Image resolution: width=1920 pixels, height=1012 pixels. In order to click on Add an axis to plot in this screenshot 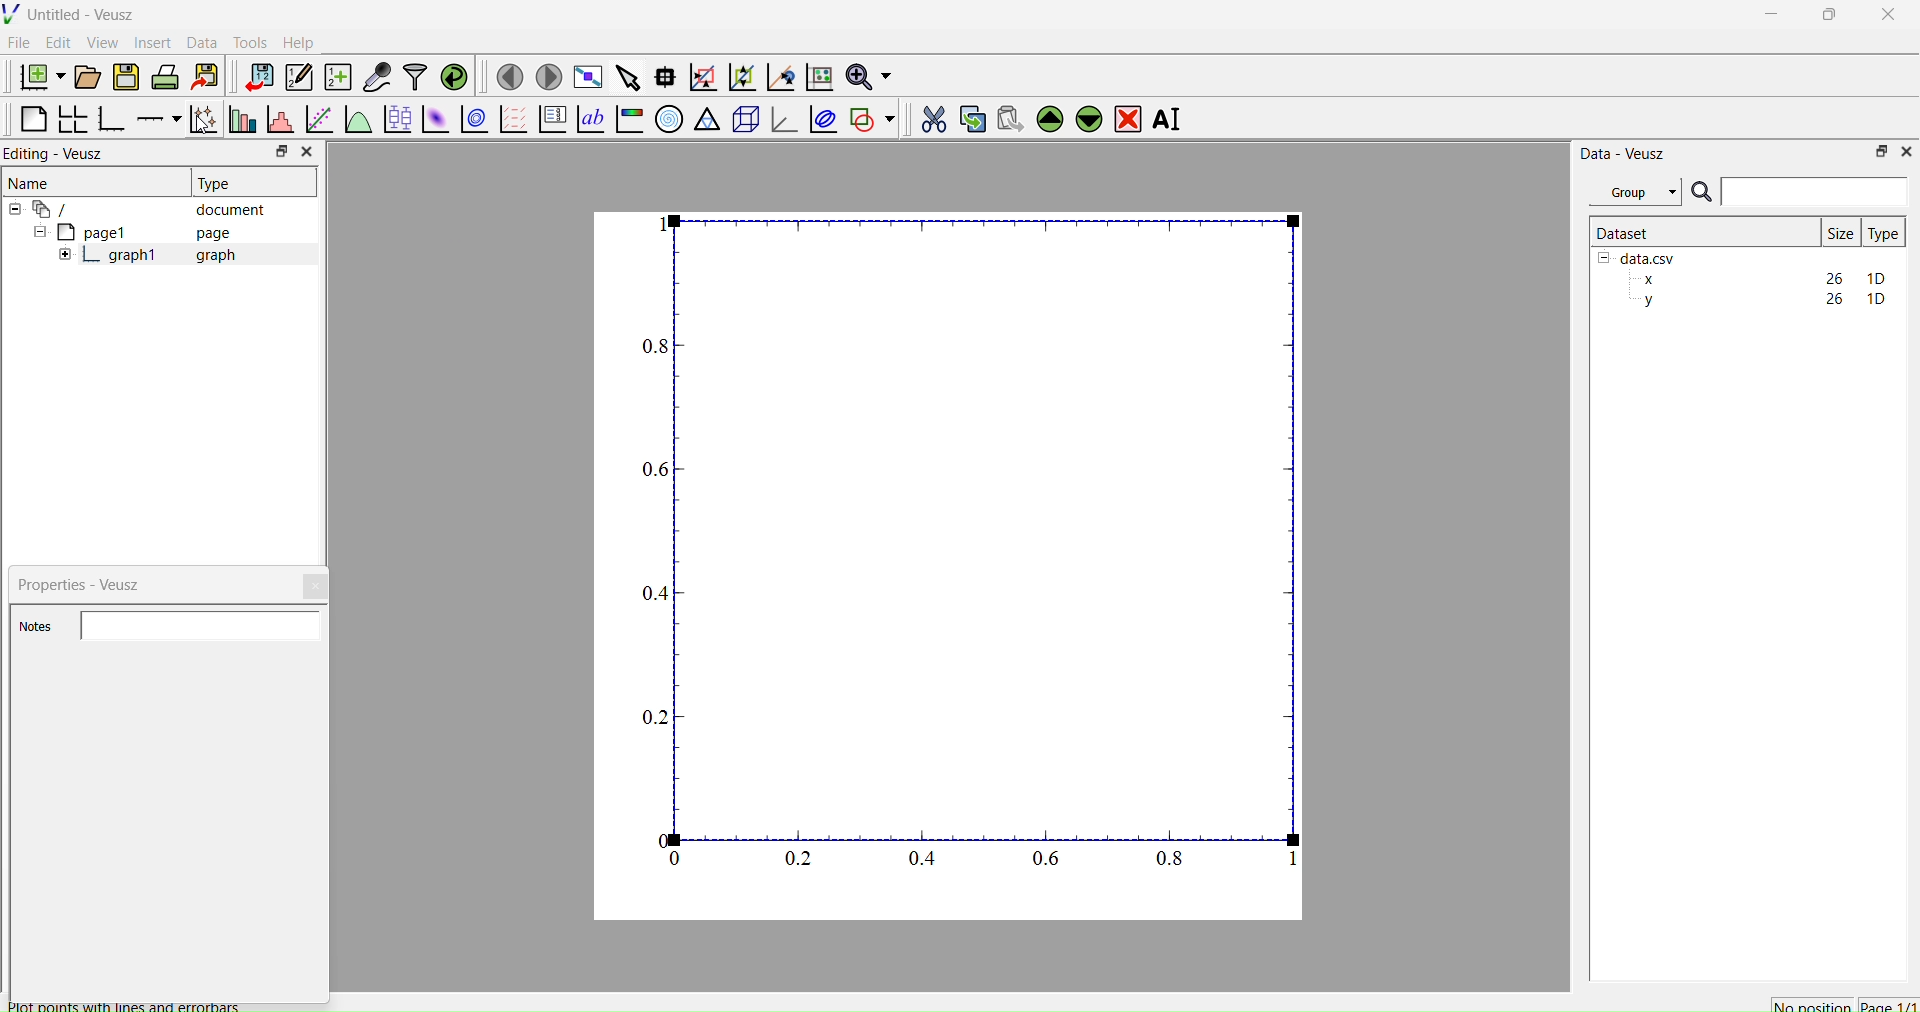, I will do `click(153, 117)`.